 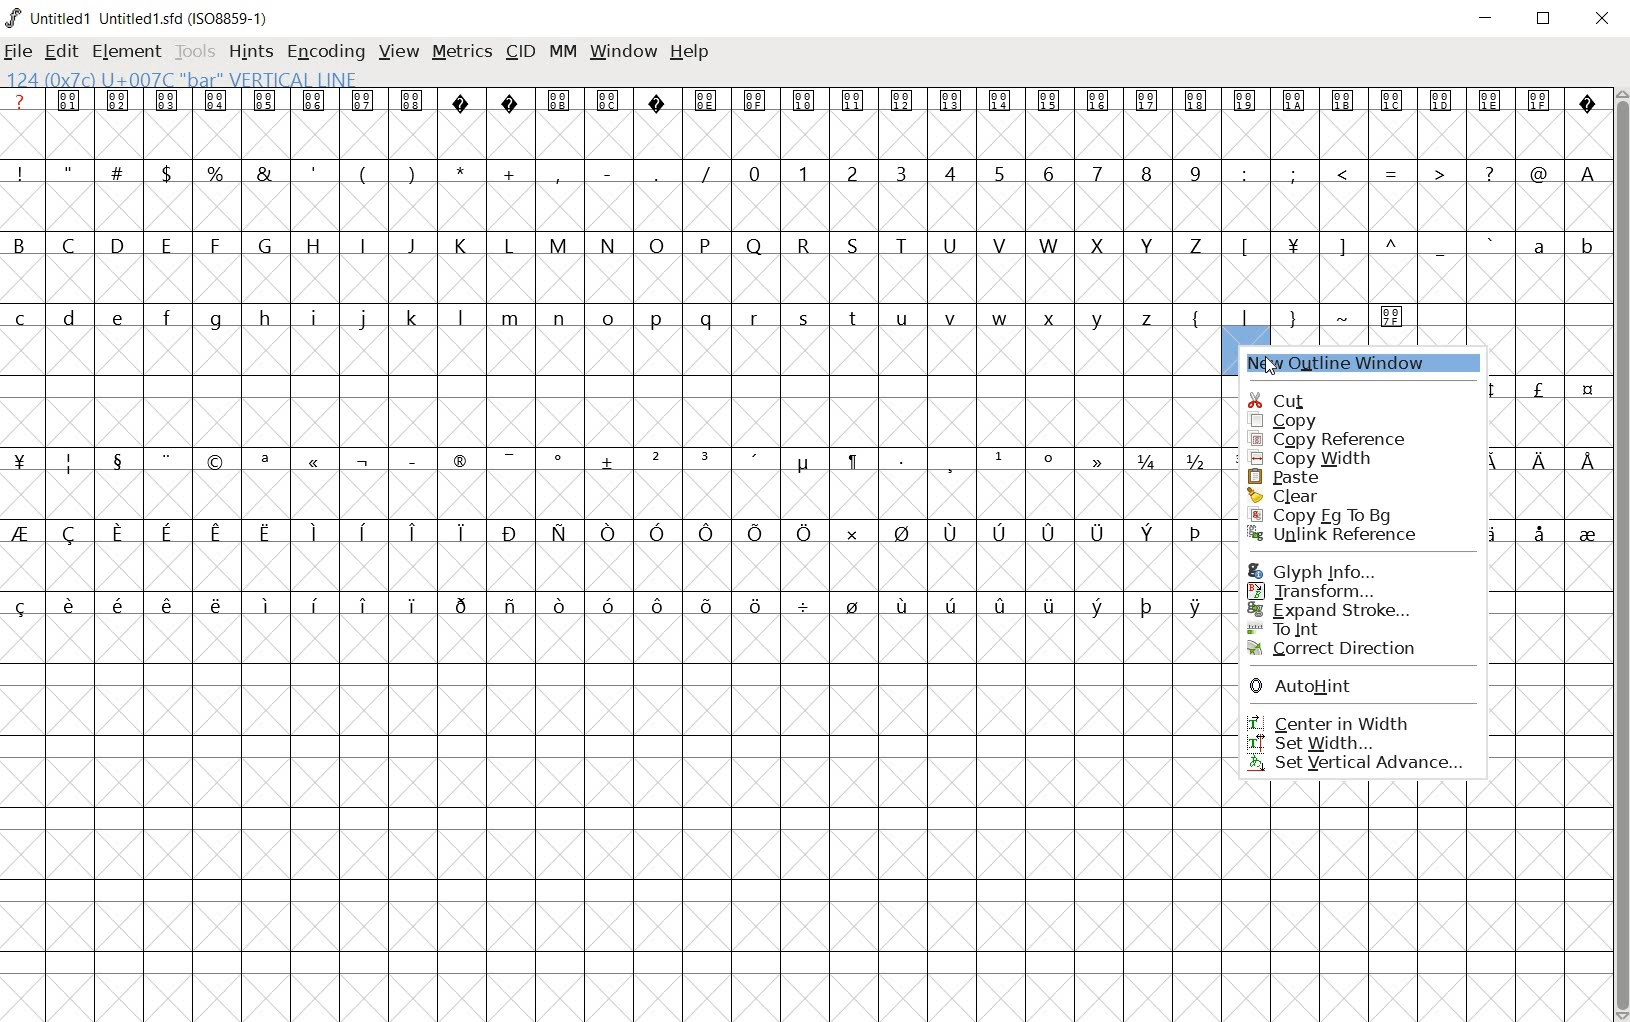 What do you see at coordinates (563, 50) in the screenshot?
I see `mm` at bounding box center [563, 50].